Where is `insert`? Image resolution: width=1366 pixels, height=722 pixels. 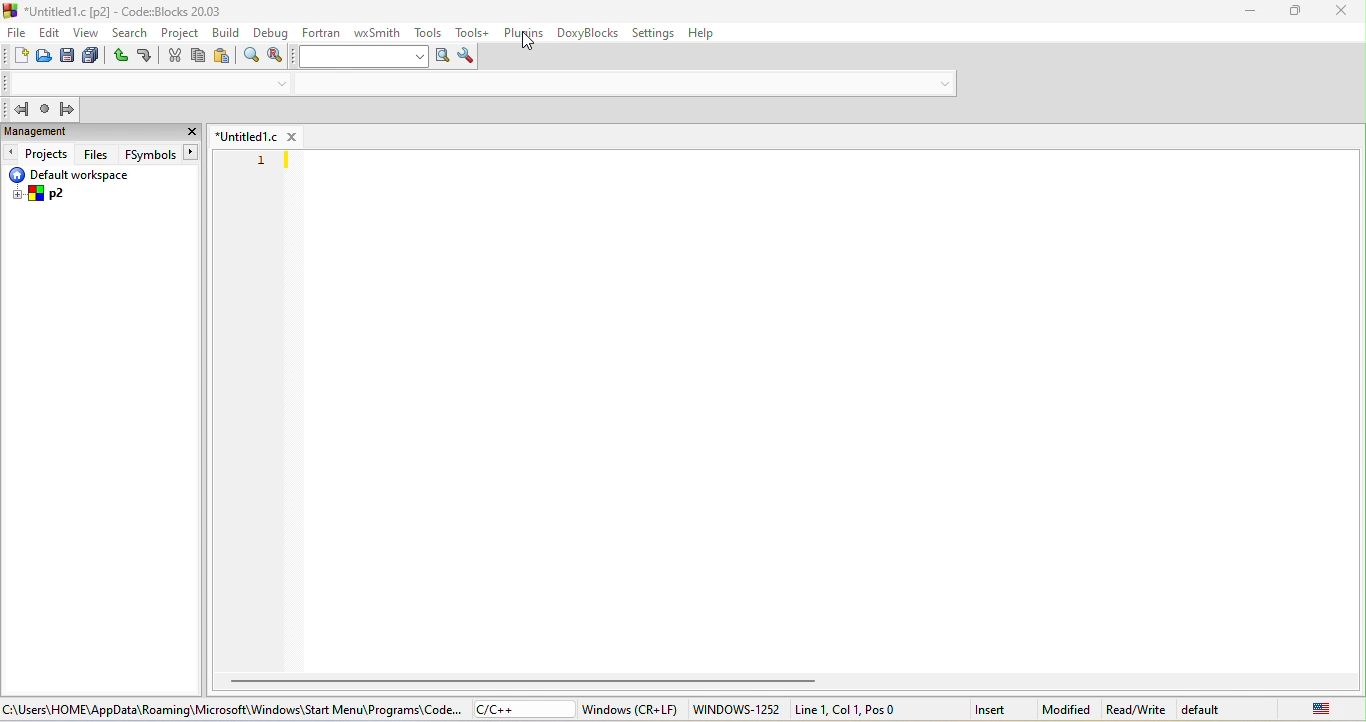 insert is located at coordinates (992, 709).